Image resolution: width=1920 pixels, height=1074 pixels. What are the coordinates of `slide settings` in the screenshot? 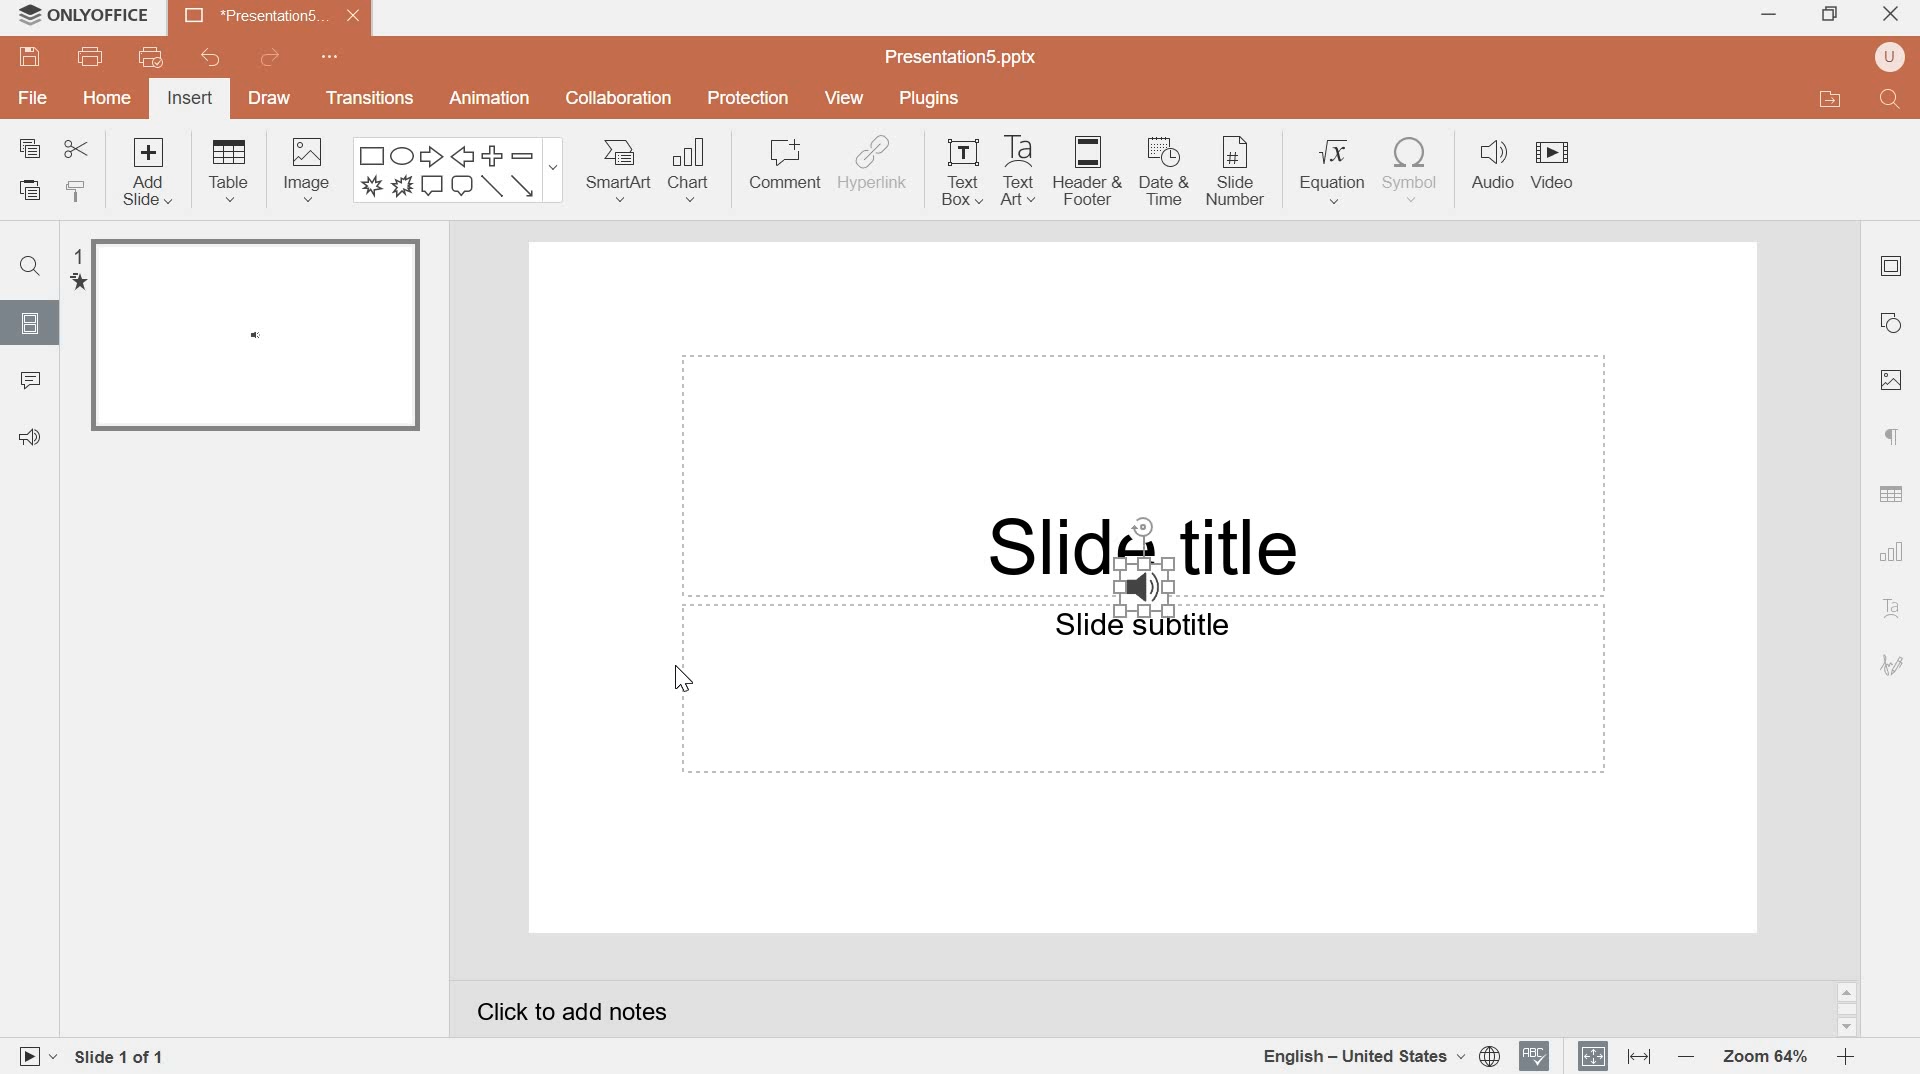 It's located at (1891, 266).